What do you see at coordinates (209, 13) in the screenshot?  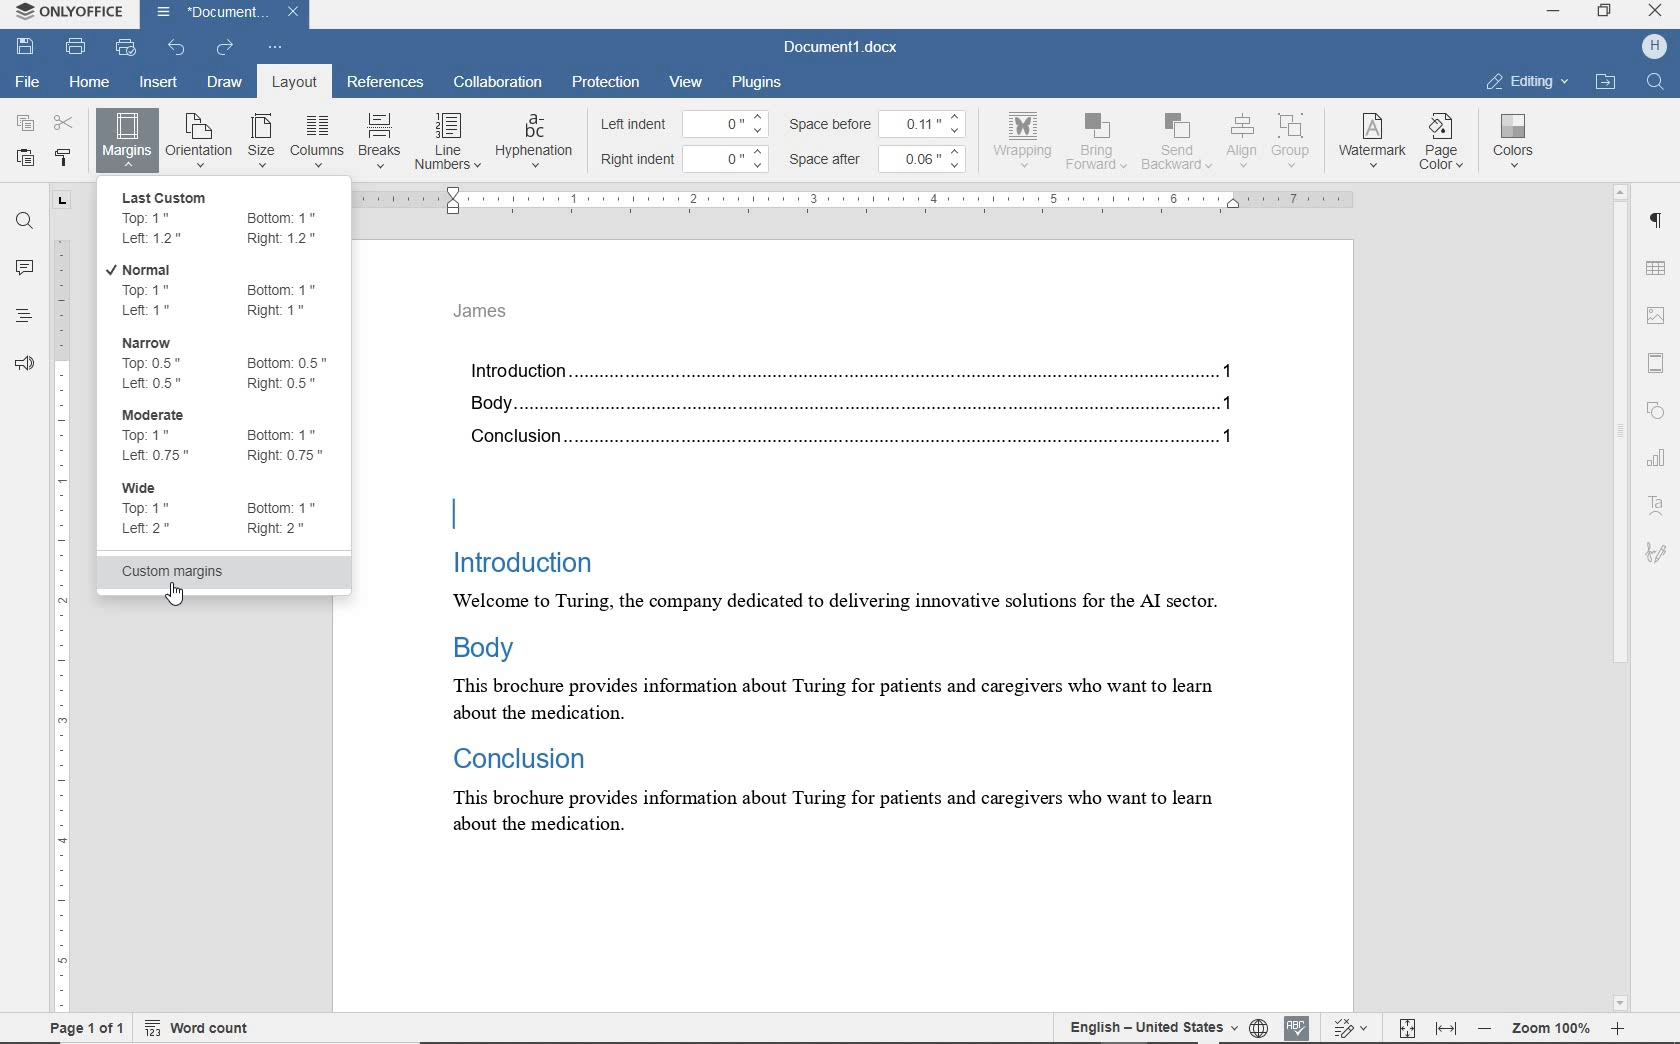 I see `document name` at bounding box center [209, 13].